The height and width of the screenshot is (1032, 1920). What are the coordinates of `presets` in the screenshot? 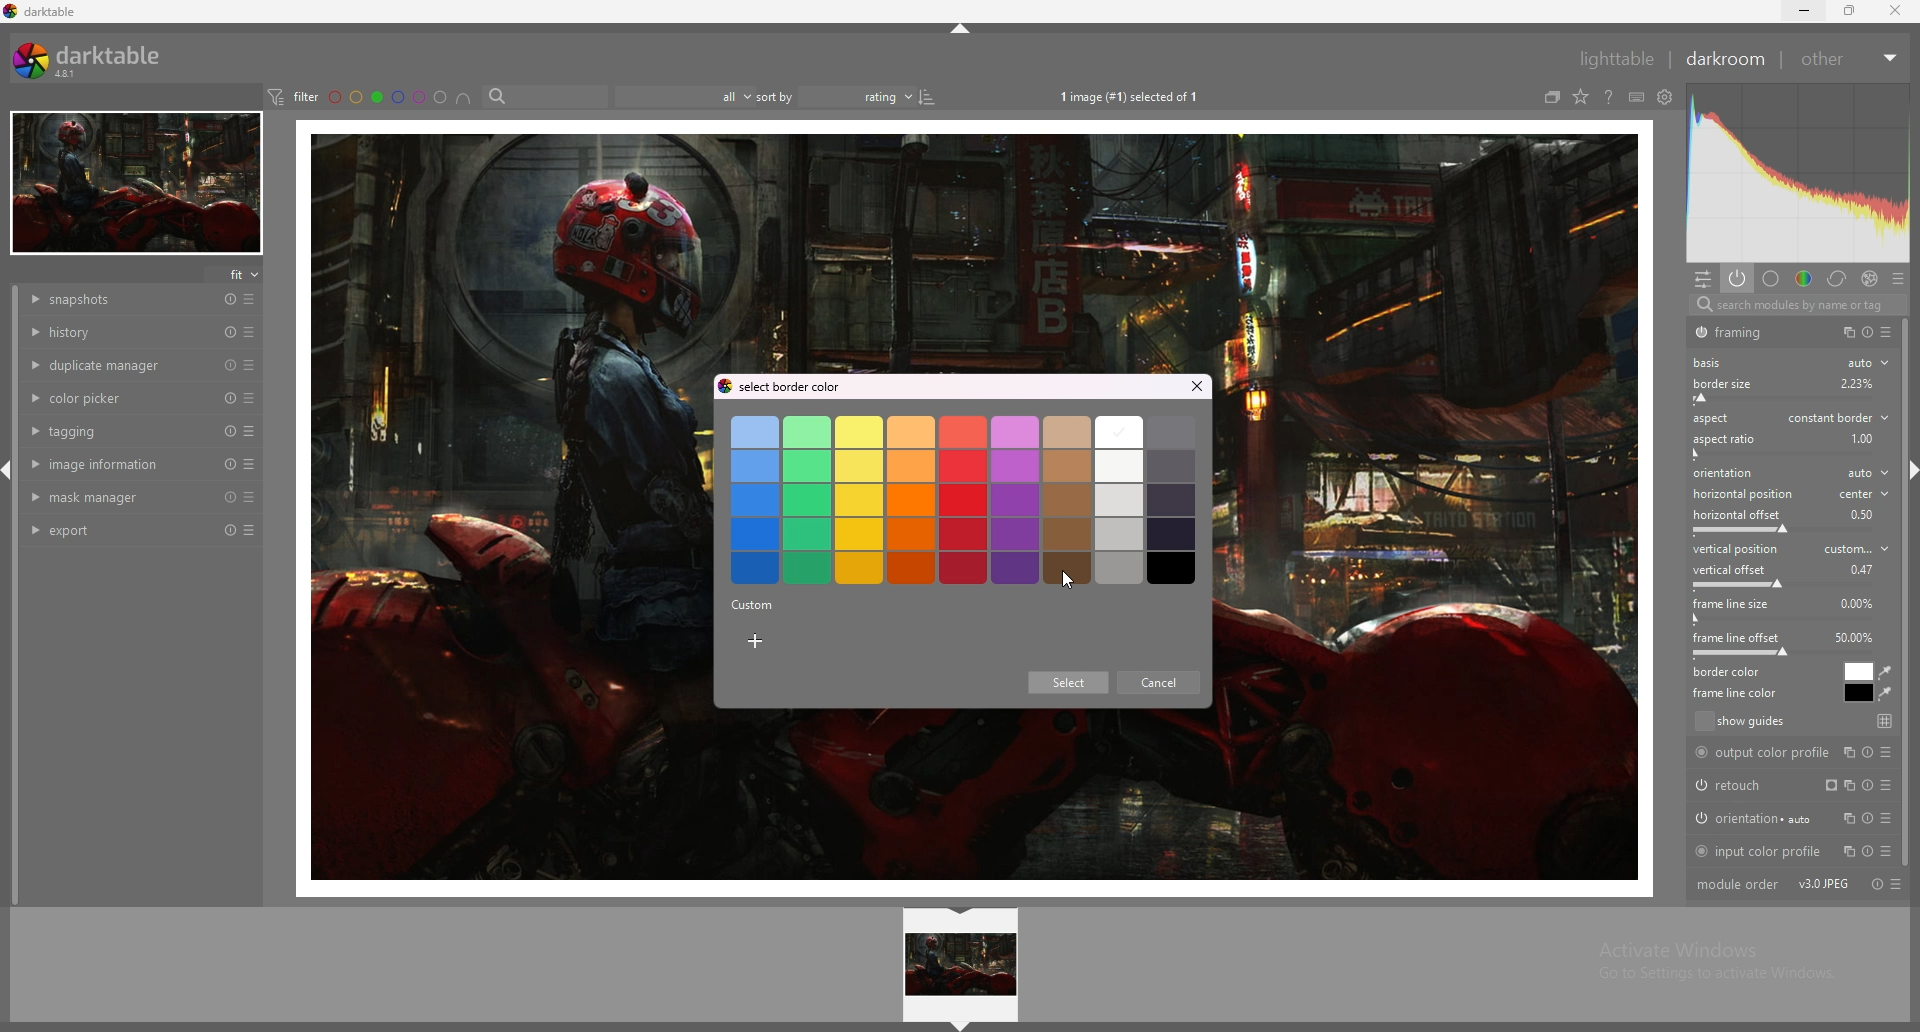 It's located at (250, 431).